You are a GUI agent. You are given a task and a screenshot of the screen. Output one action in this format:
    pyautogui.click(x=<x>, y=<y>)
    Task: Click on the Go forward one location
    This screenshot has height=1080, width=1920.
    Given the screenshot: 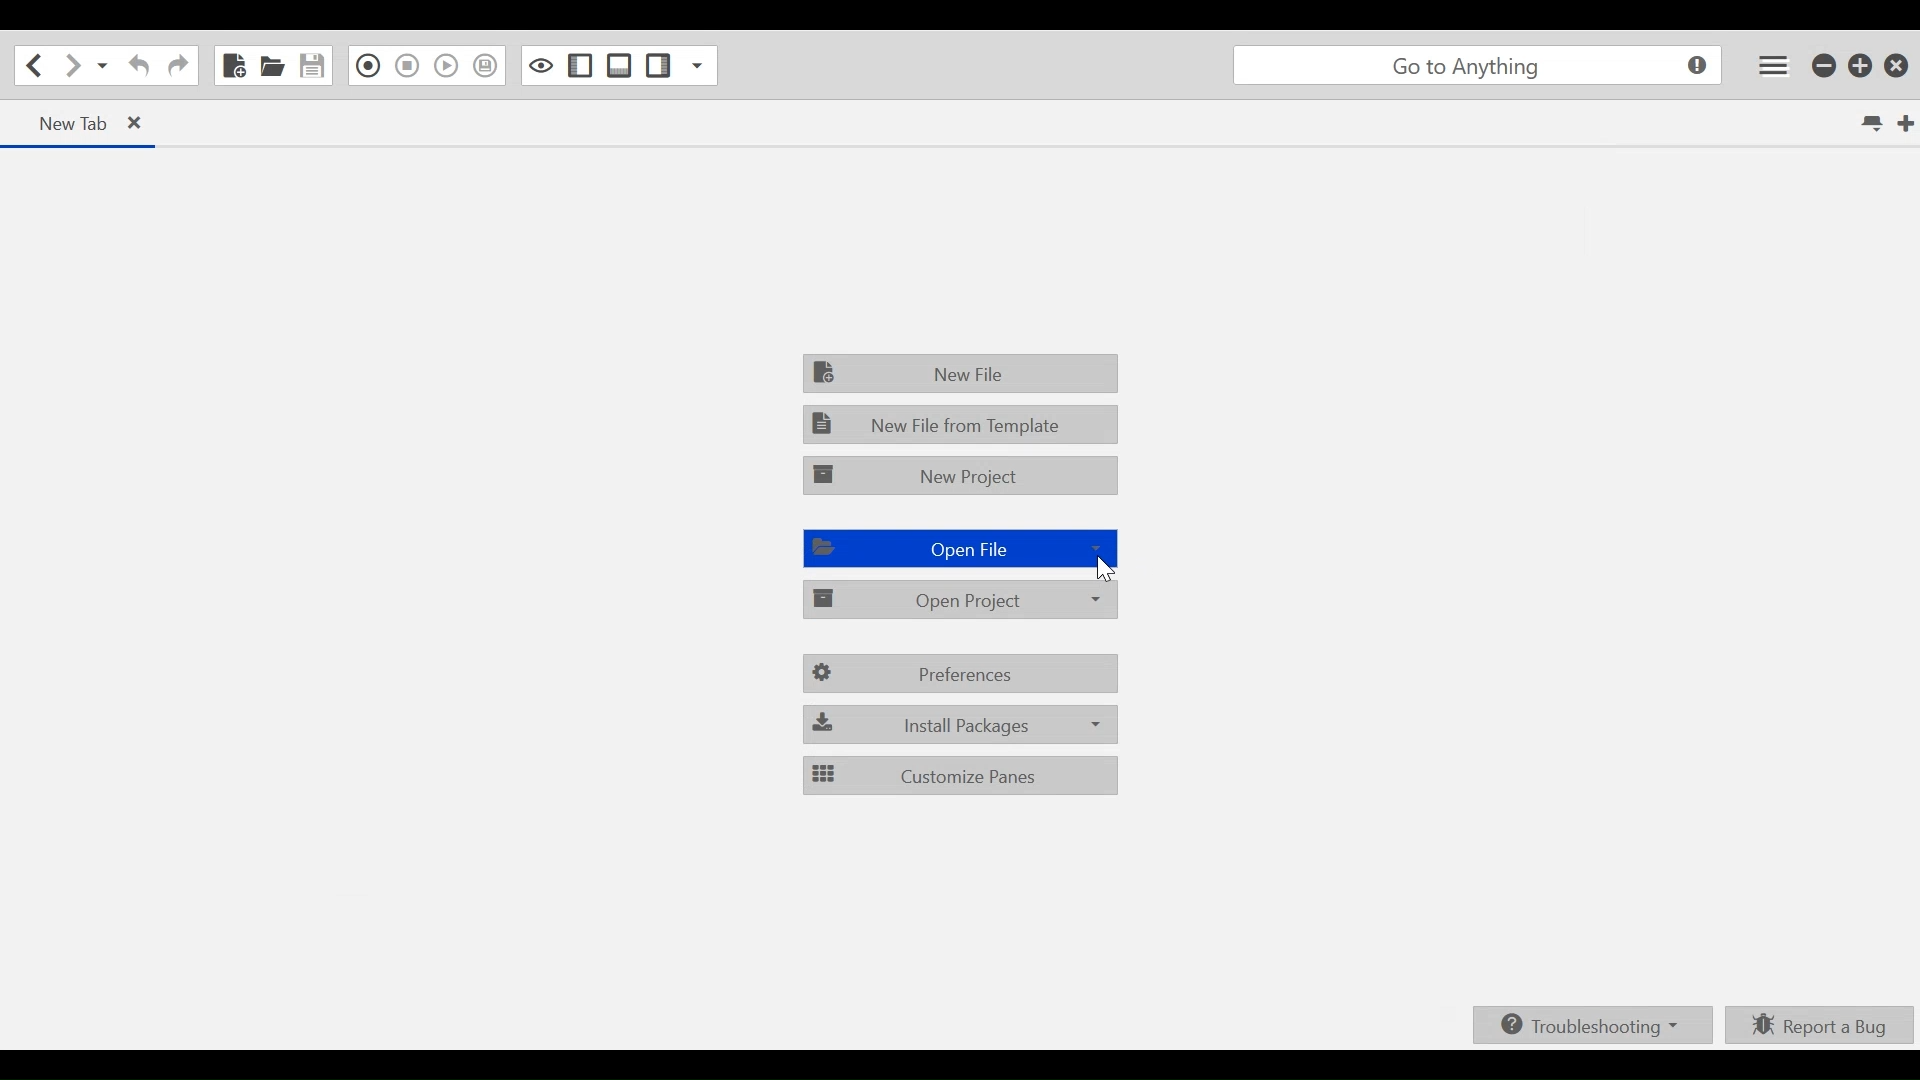 What is the action you would take?
    pyautogui.click(x=74, y=65)
    